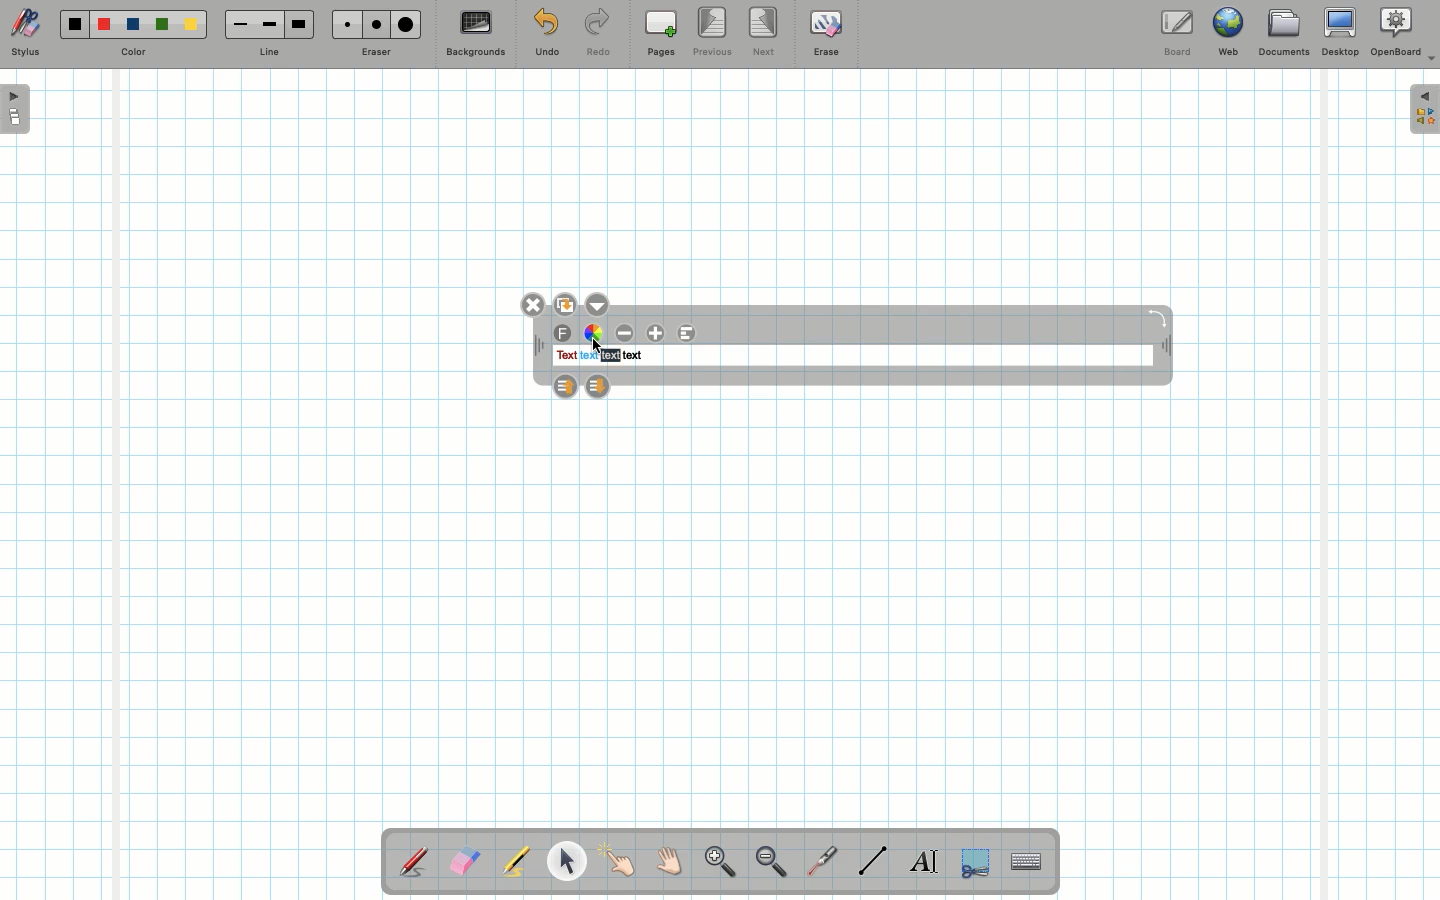 This screenshot has height=900, width=1440. What do you see at coordinates (598, 36) in the screenshot?
I see `Redo` at bounding box center [598, 36].